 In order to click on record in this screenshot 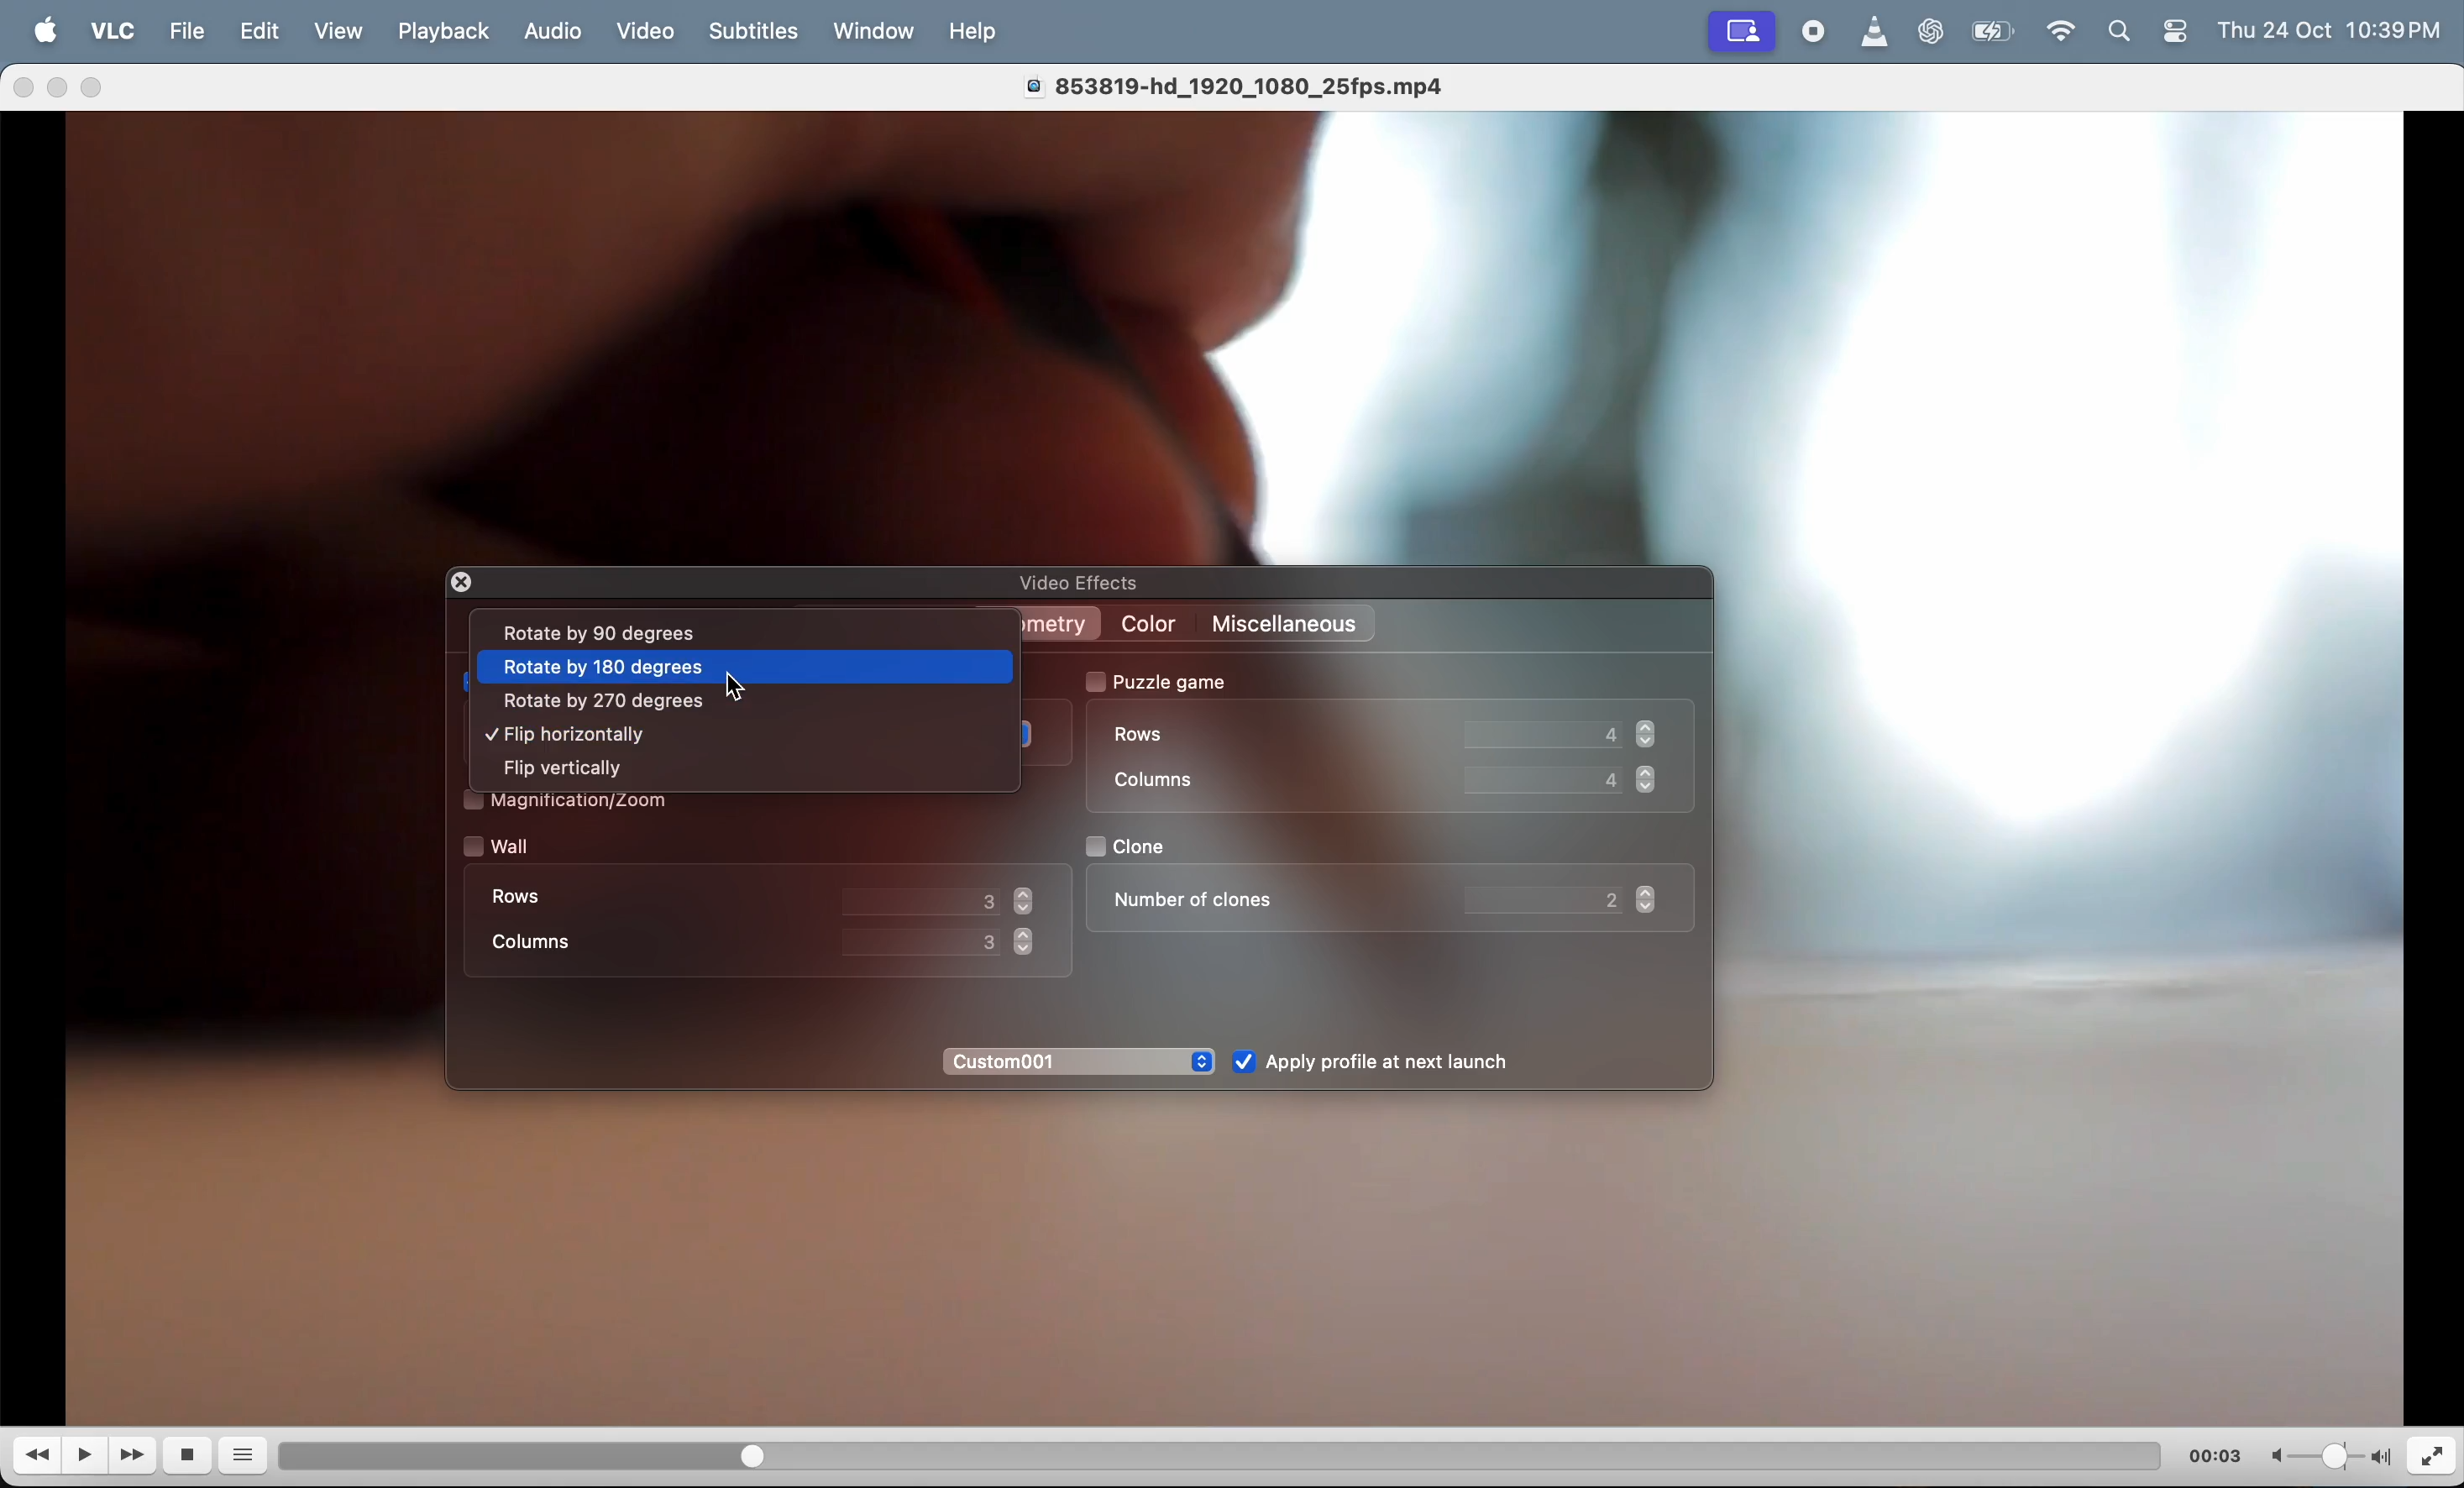, I will do `click(1813, 32)`.